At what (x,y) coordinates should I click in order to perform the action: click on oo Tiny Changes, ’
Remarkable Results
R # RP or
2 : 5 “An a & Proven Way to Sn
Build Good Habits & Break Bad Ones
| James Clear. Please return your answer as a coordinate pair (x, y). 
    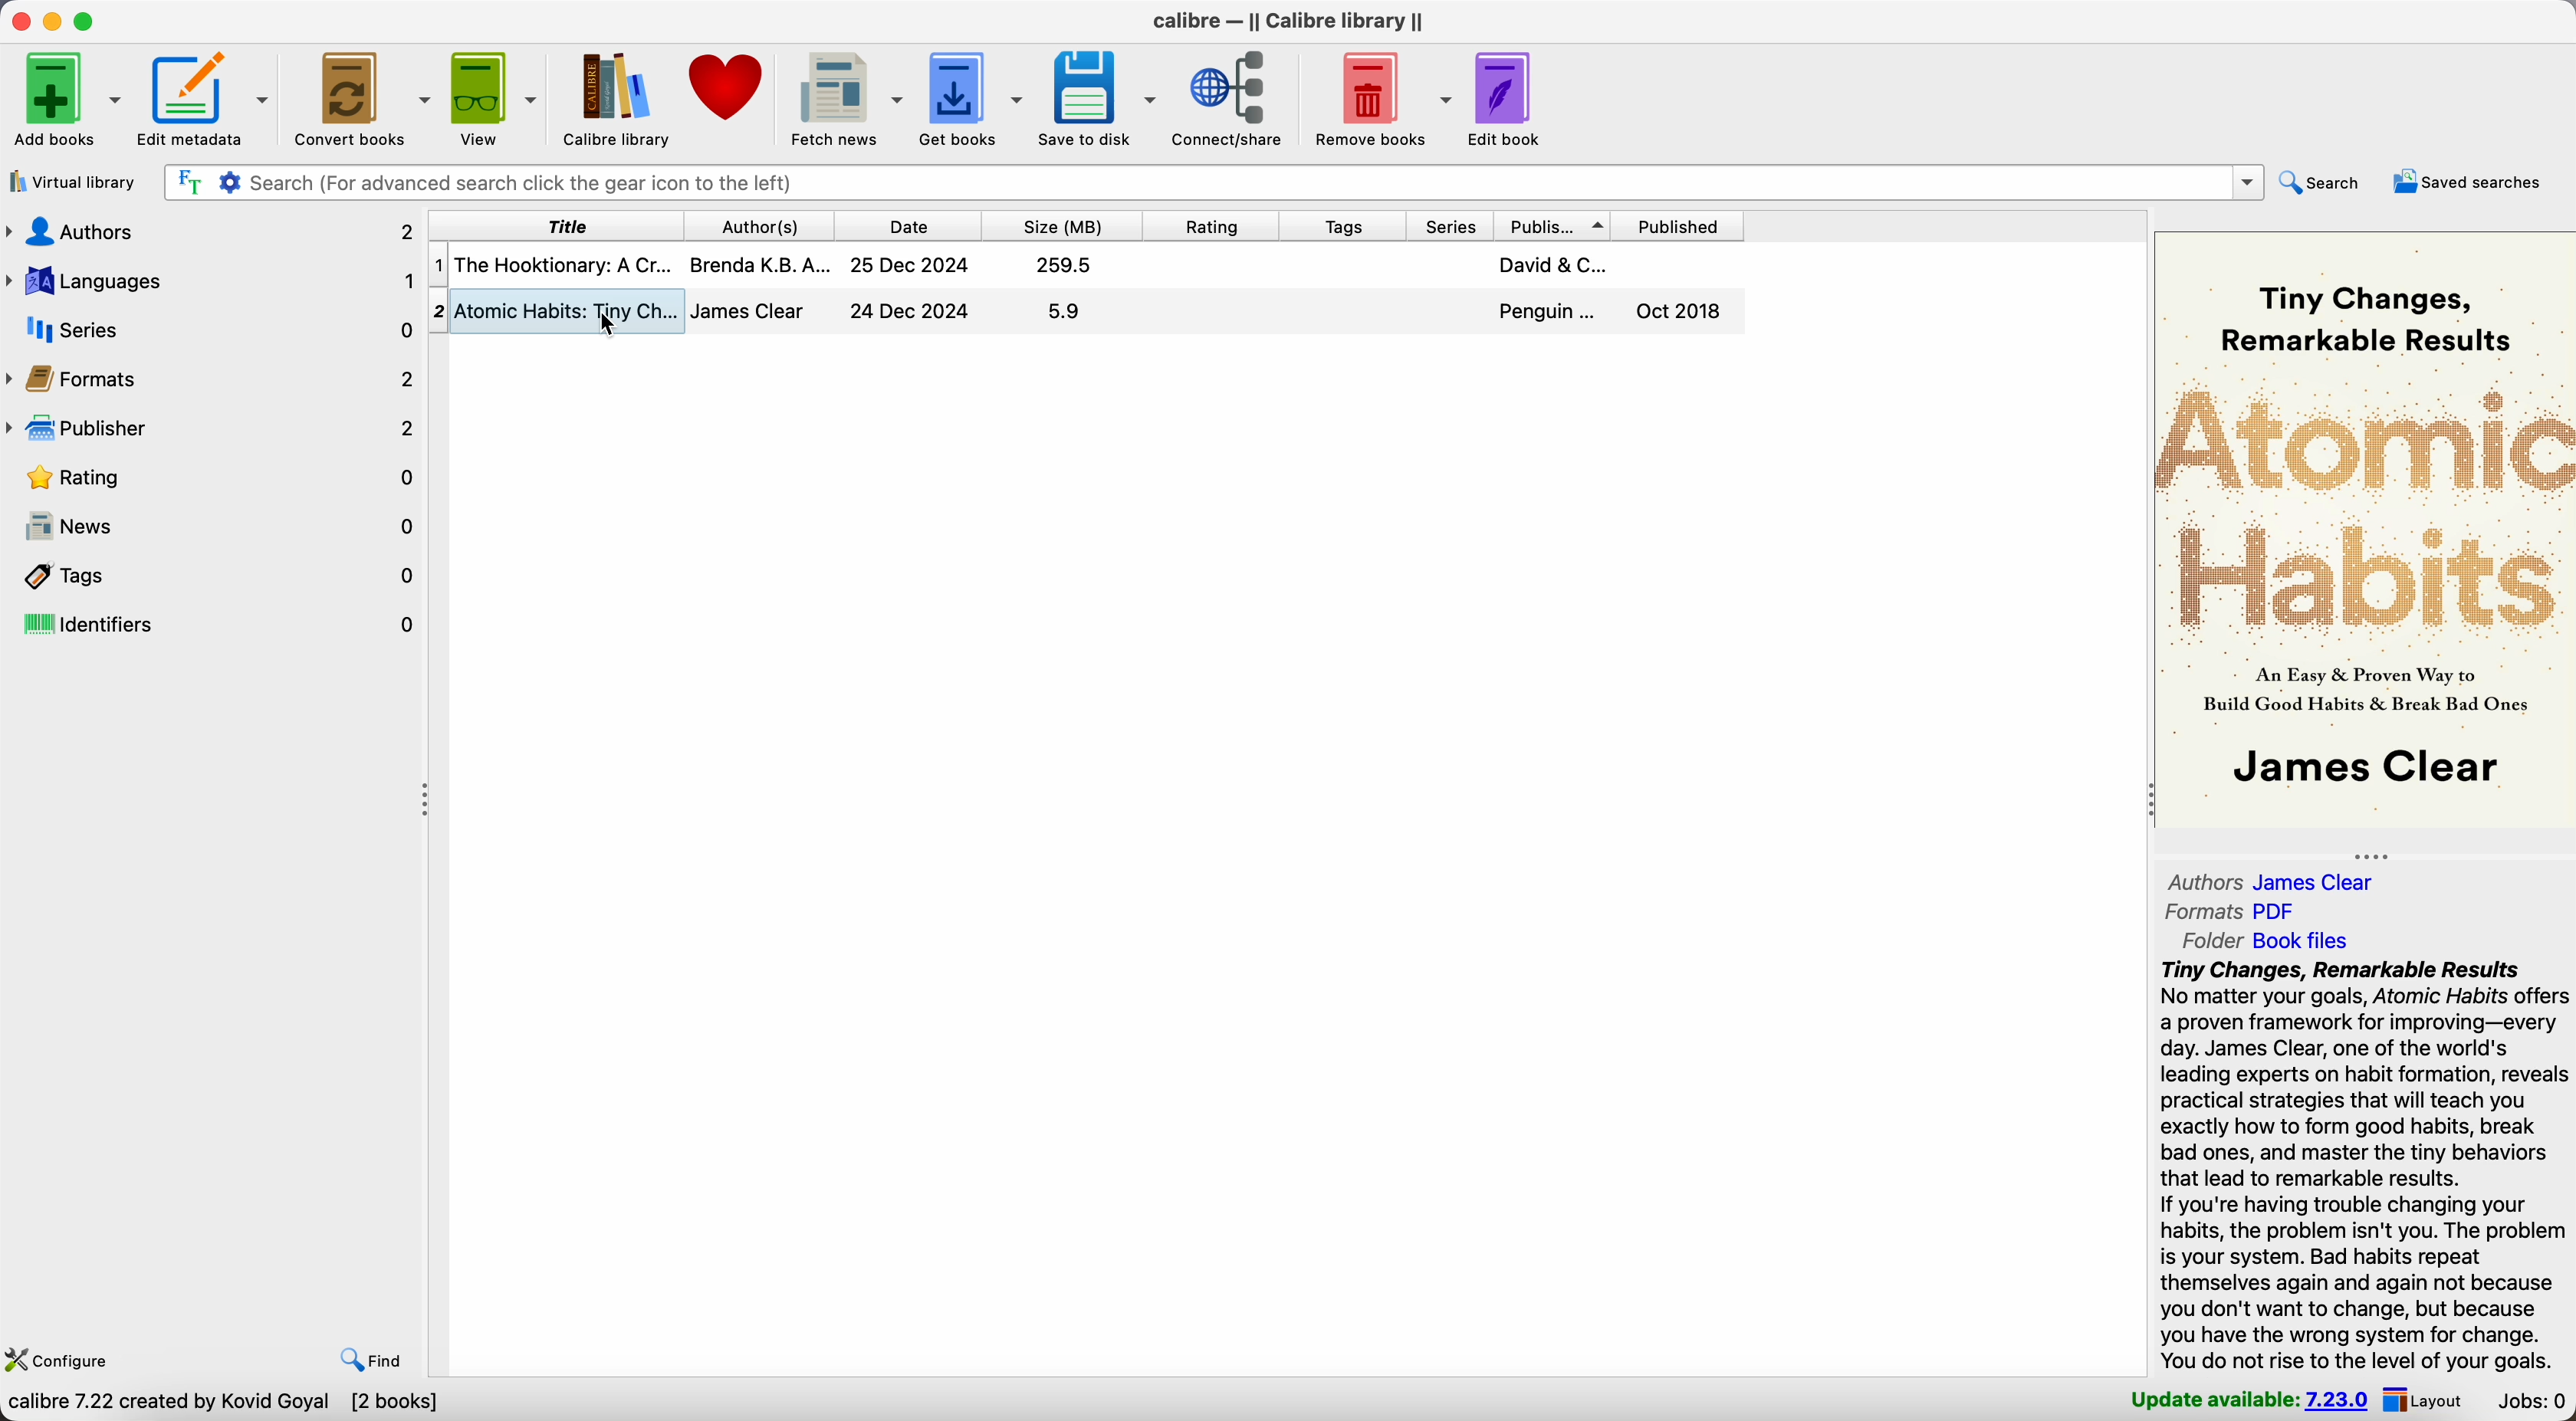
    Looking at the image, I should click on (2359, 532).